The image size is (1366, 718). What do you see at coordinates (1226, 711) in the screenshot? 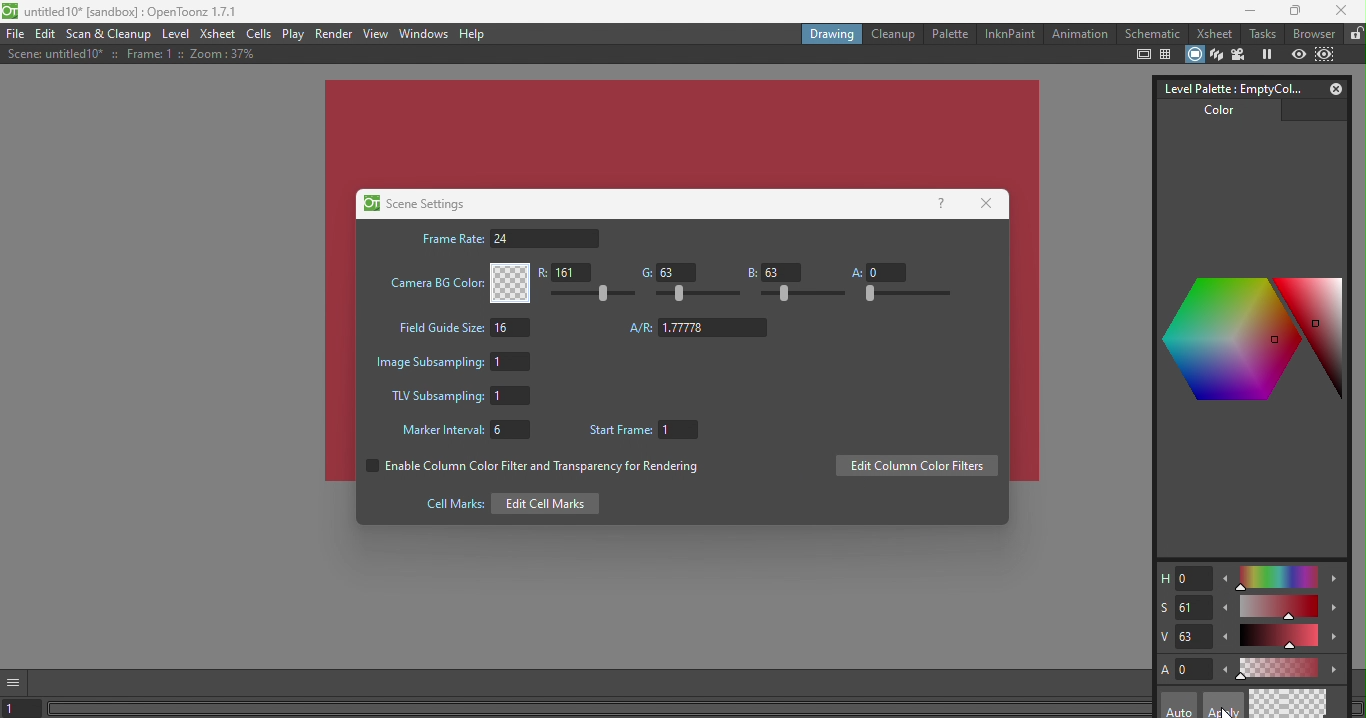
I see `cursor` at bounding box center [1226, 711].